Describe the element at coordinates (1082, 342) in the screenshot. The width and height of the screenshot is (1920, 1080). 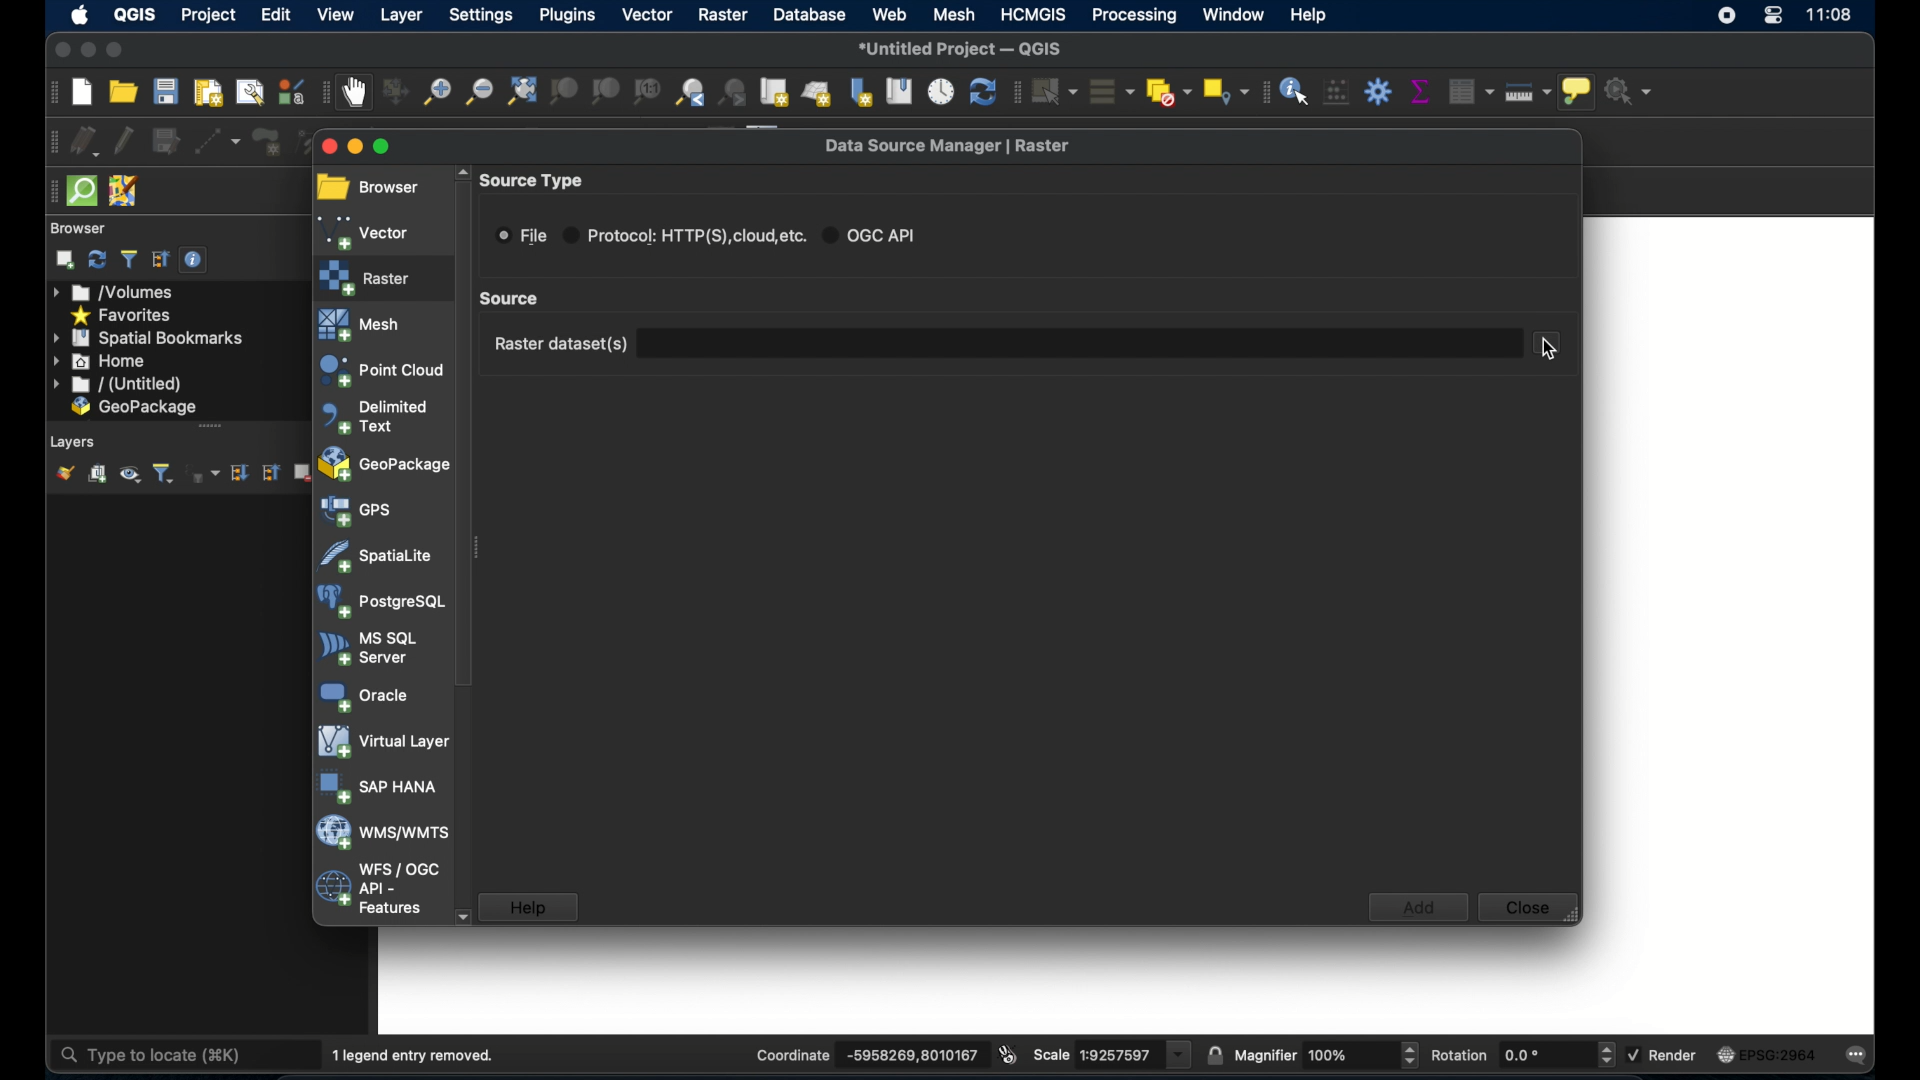
I see `textbox` at that location.